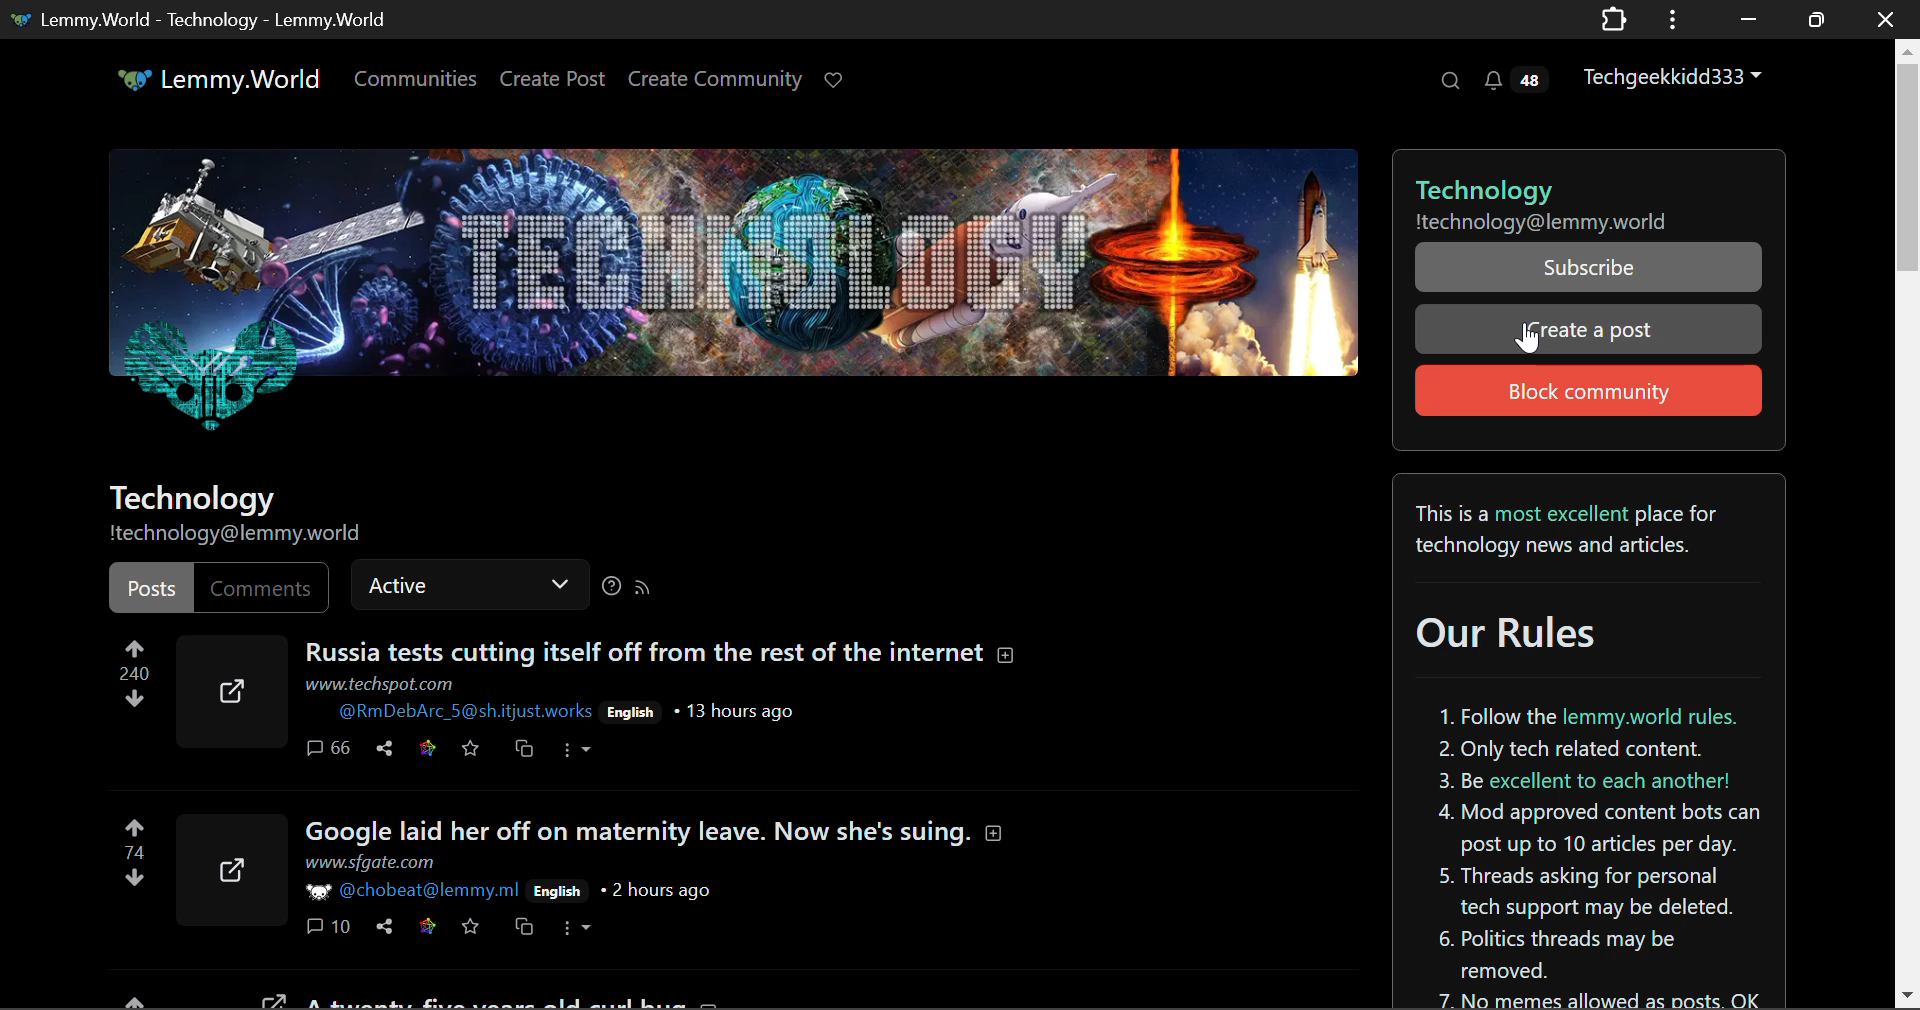 The height and width of the screenshot is (1010, 1920). What do you see at coordinates (1613, 18) in the screenshot?
I see `Extensions` at bounding box center [1613, 18].